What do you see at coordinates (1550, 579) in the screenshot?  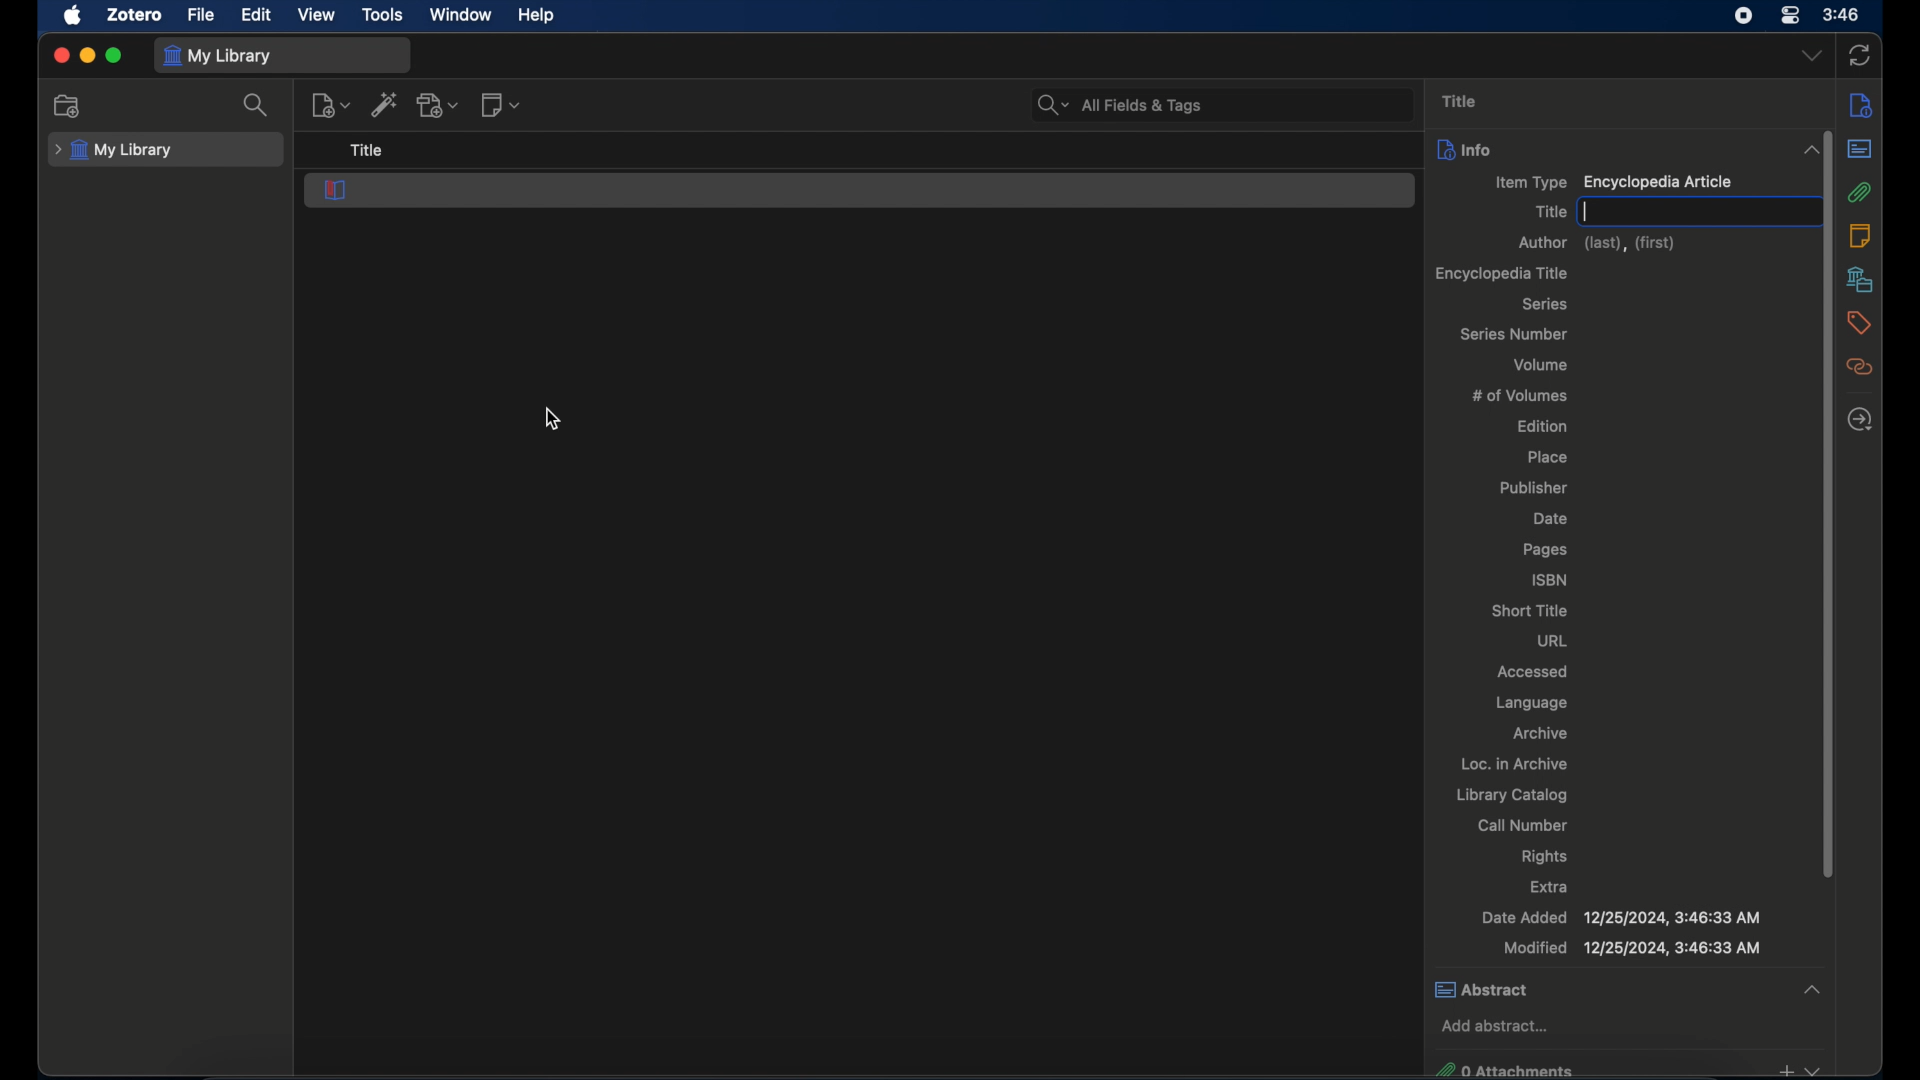 I see `isbn` at bounding box center [1550, 579].